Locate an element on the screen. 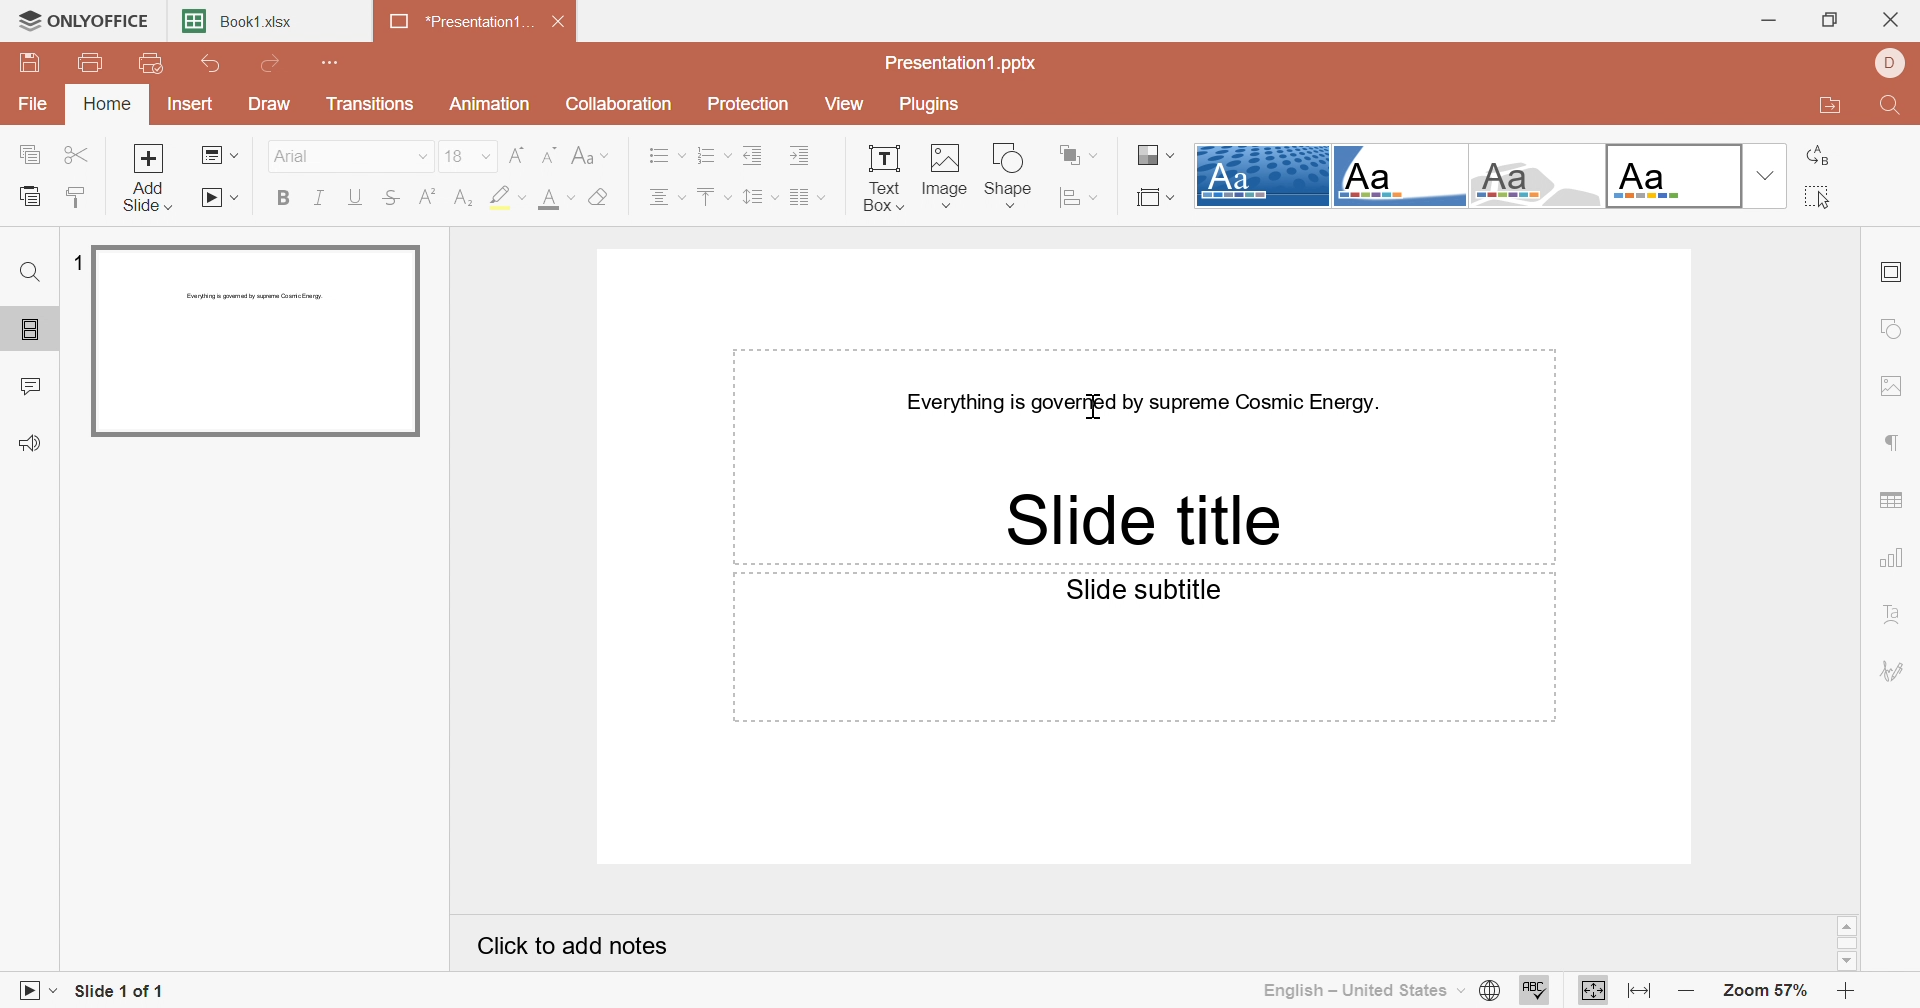 The image size is (1920, 1008). Drop Down is located at coordinates (1767, 178).